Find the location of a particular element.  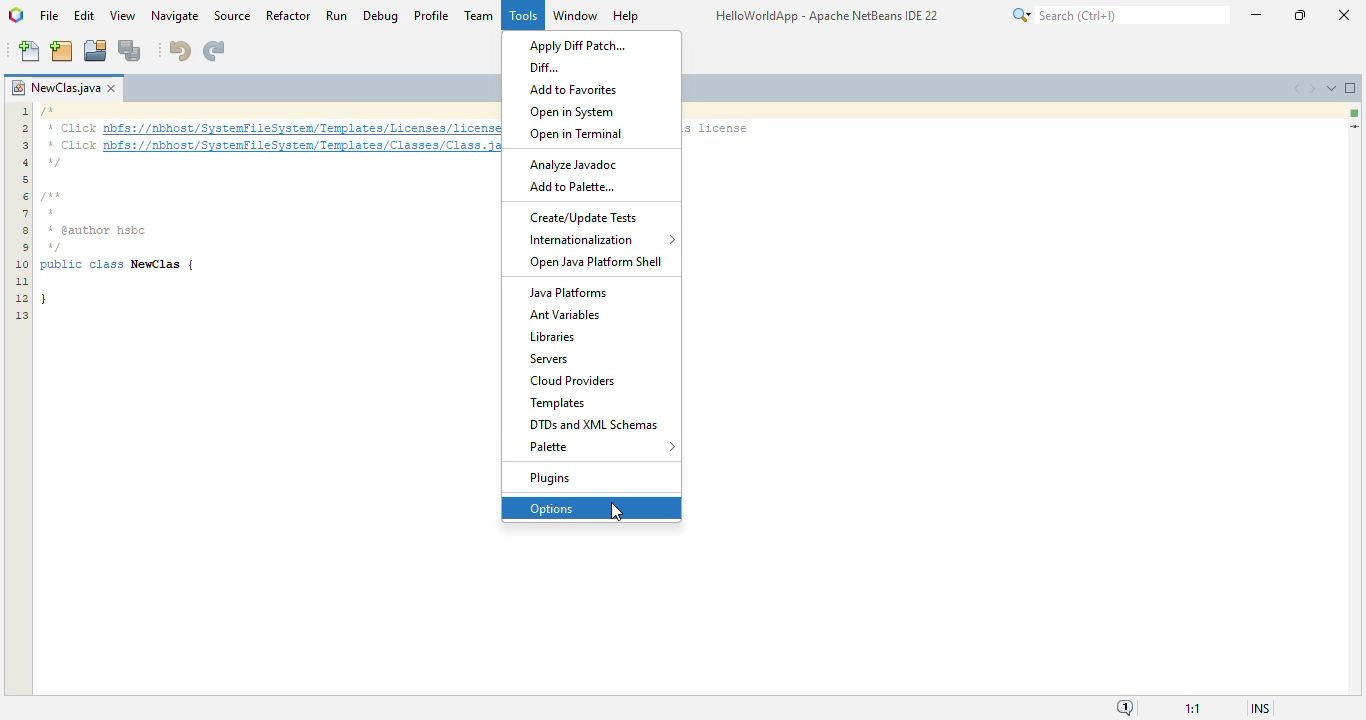

view is located at coordinates (123, 15).